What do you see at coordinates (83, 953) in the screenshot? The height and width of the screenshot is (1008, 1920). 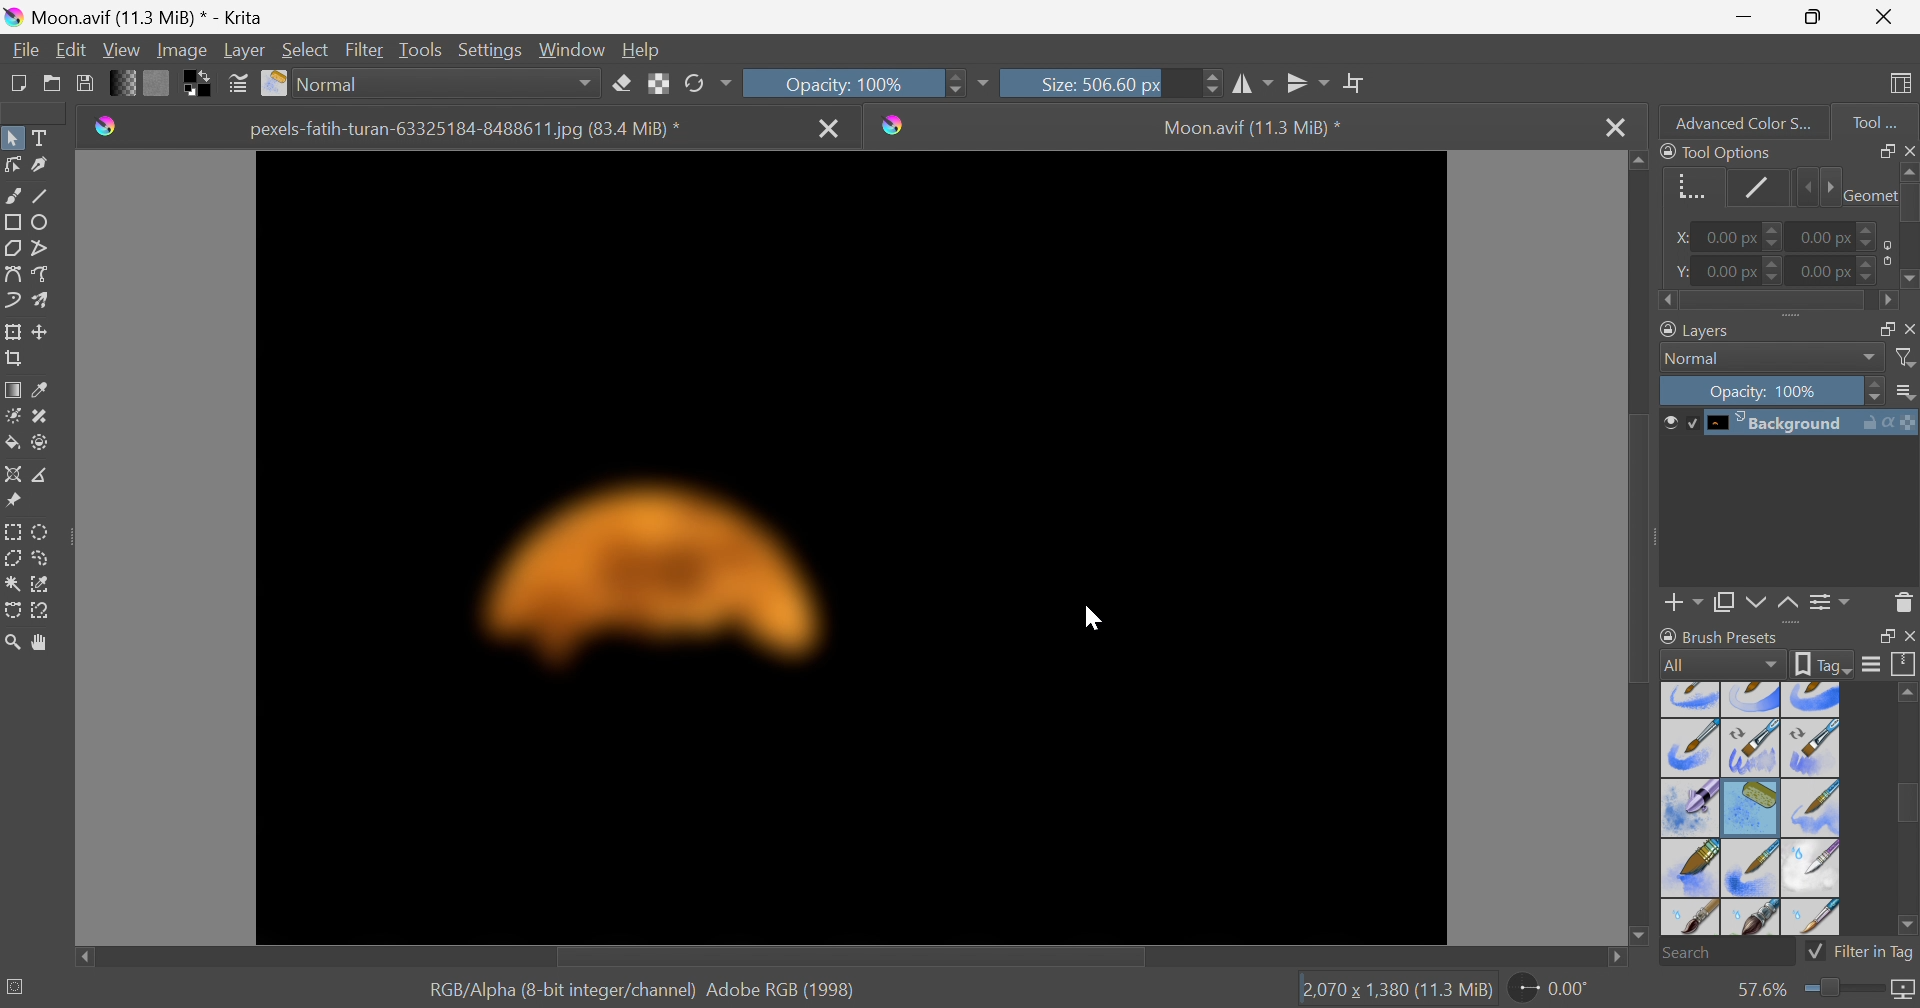 I see `Scroll left` at bounding box center [83, 953].